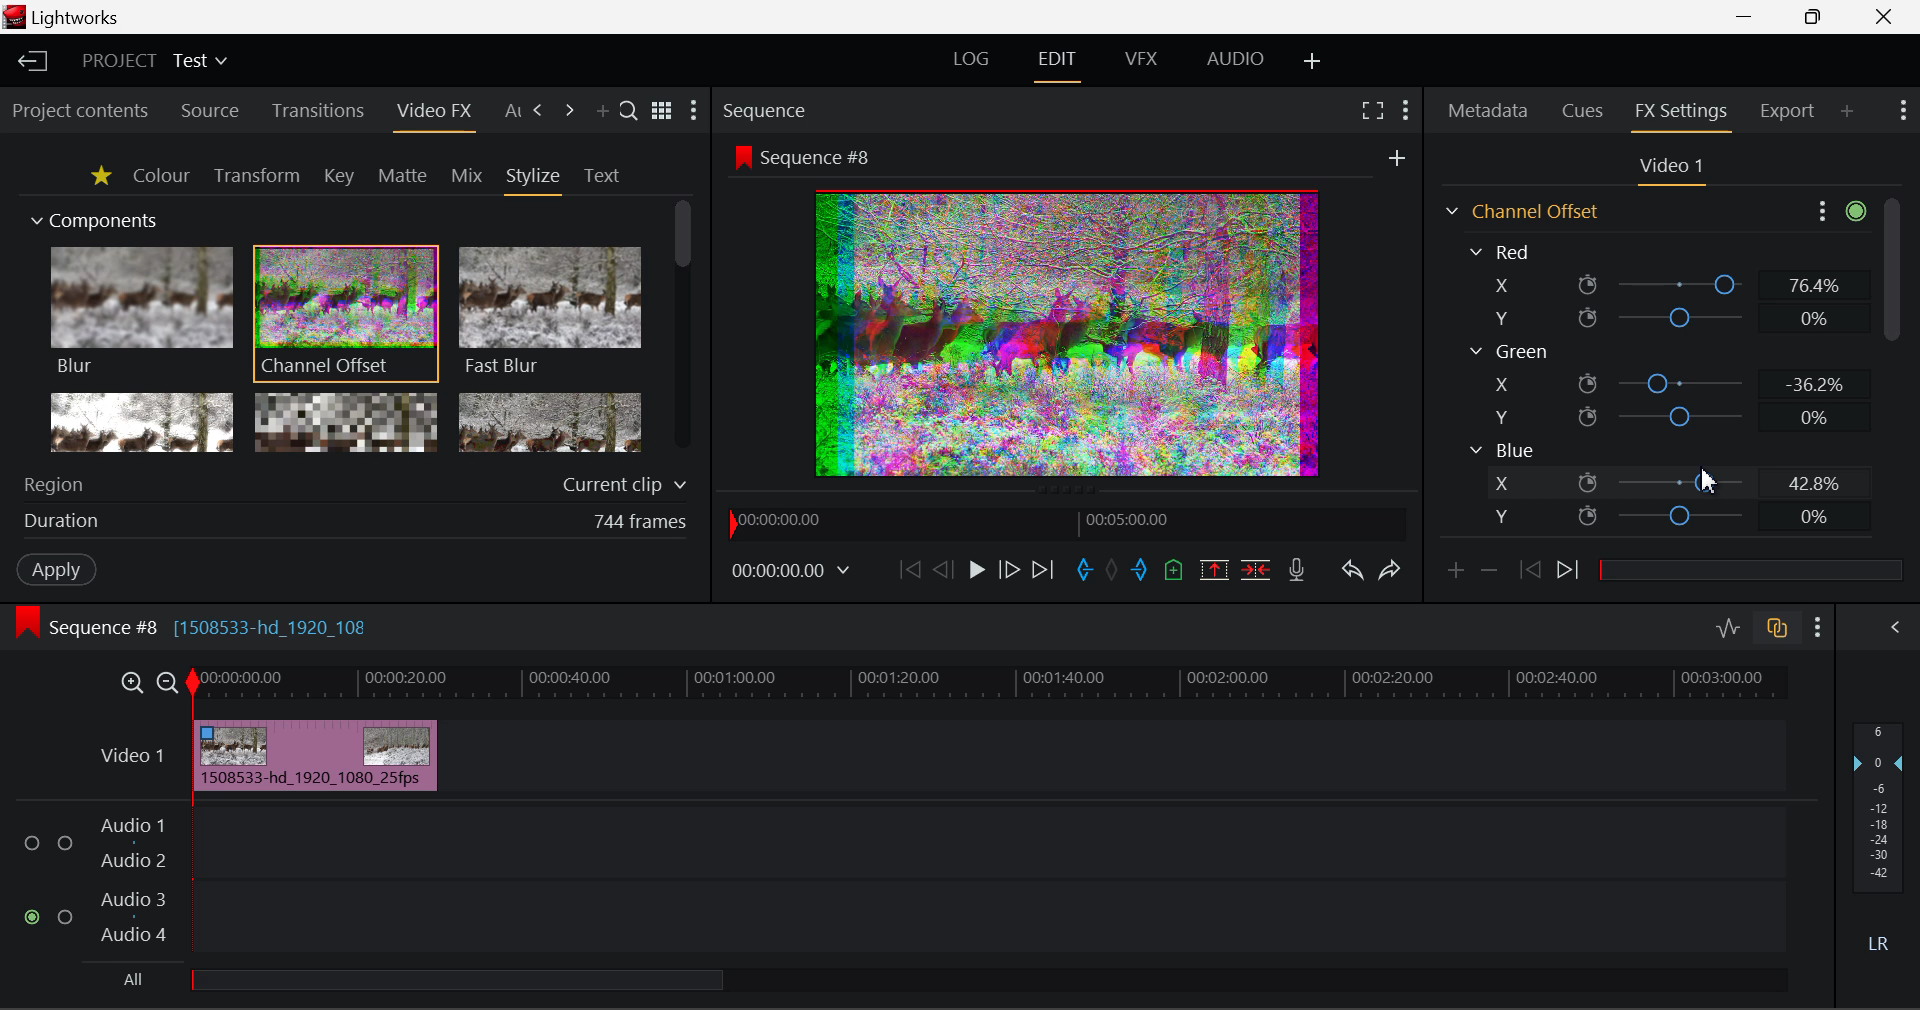  What do you see at coordinates (1775, 628) in the screenshot?
I see `Toggle auto track sync` at bounding box center [1775, 628].